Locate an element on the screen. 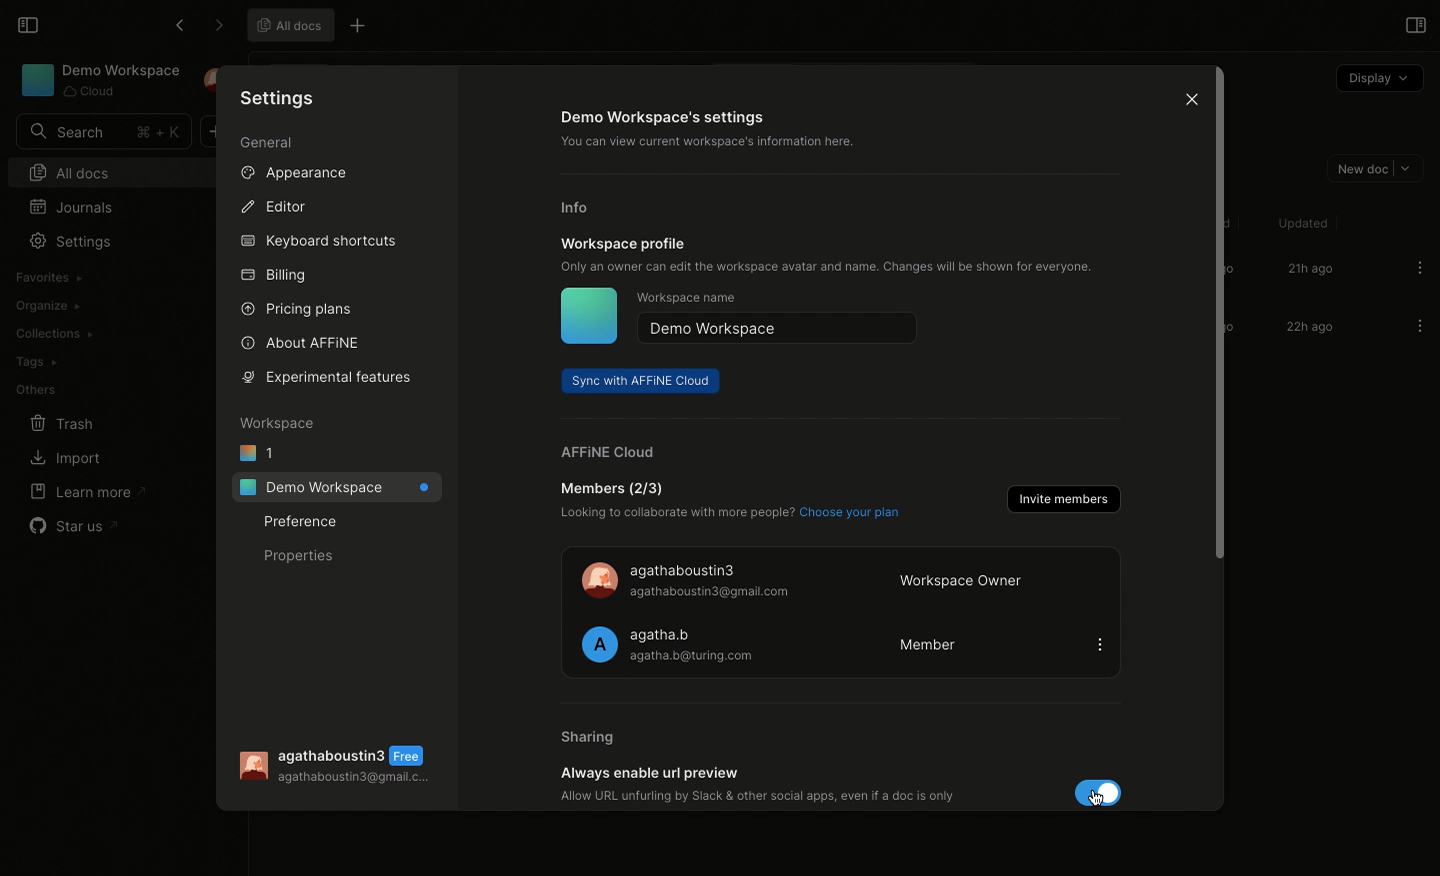 The image size is (1440, 876). Icon is located at coordinates (588, 316).